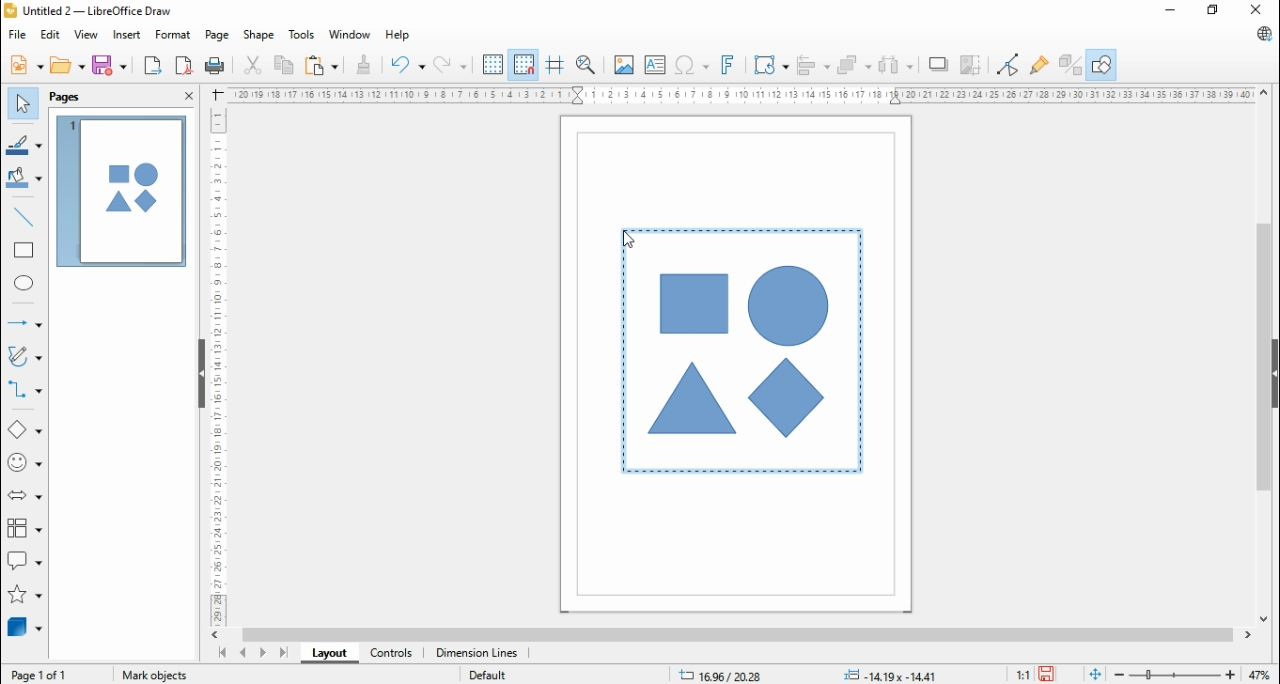 Image resolution: width=1280 pixels, height=684 pixels. I want to click on select, so click(23, 104).